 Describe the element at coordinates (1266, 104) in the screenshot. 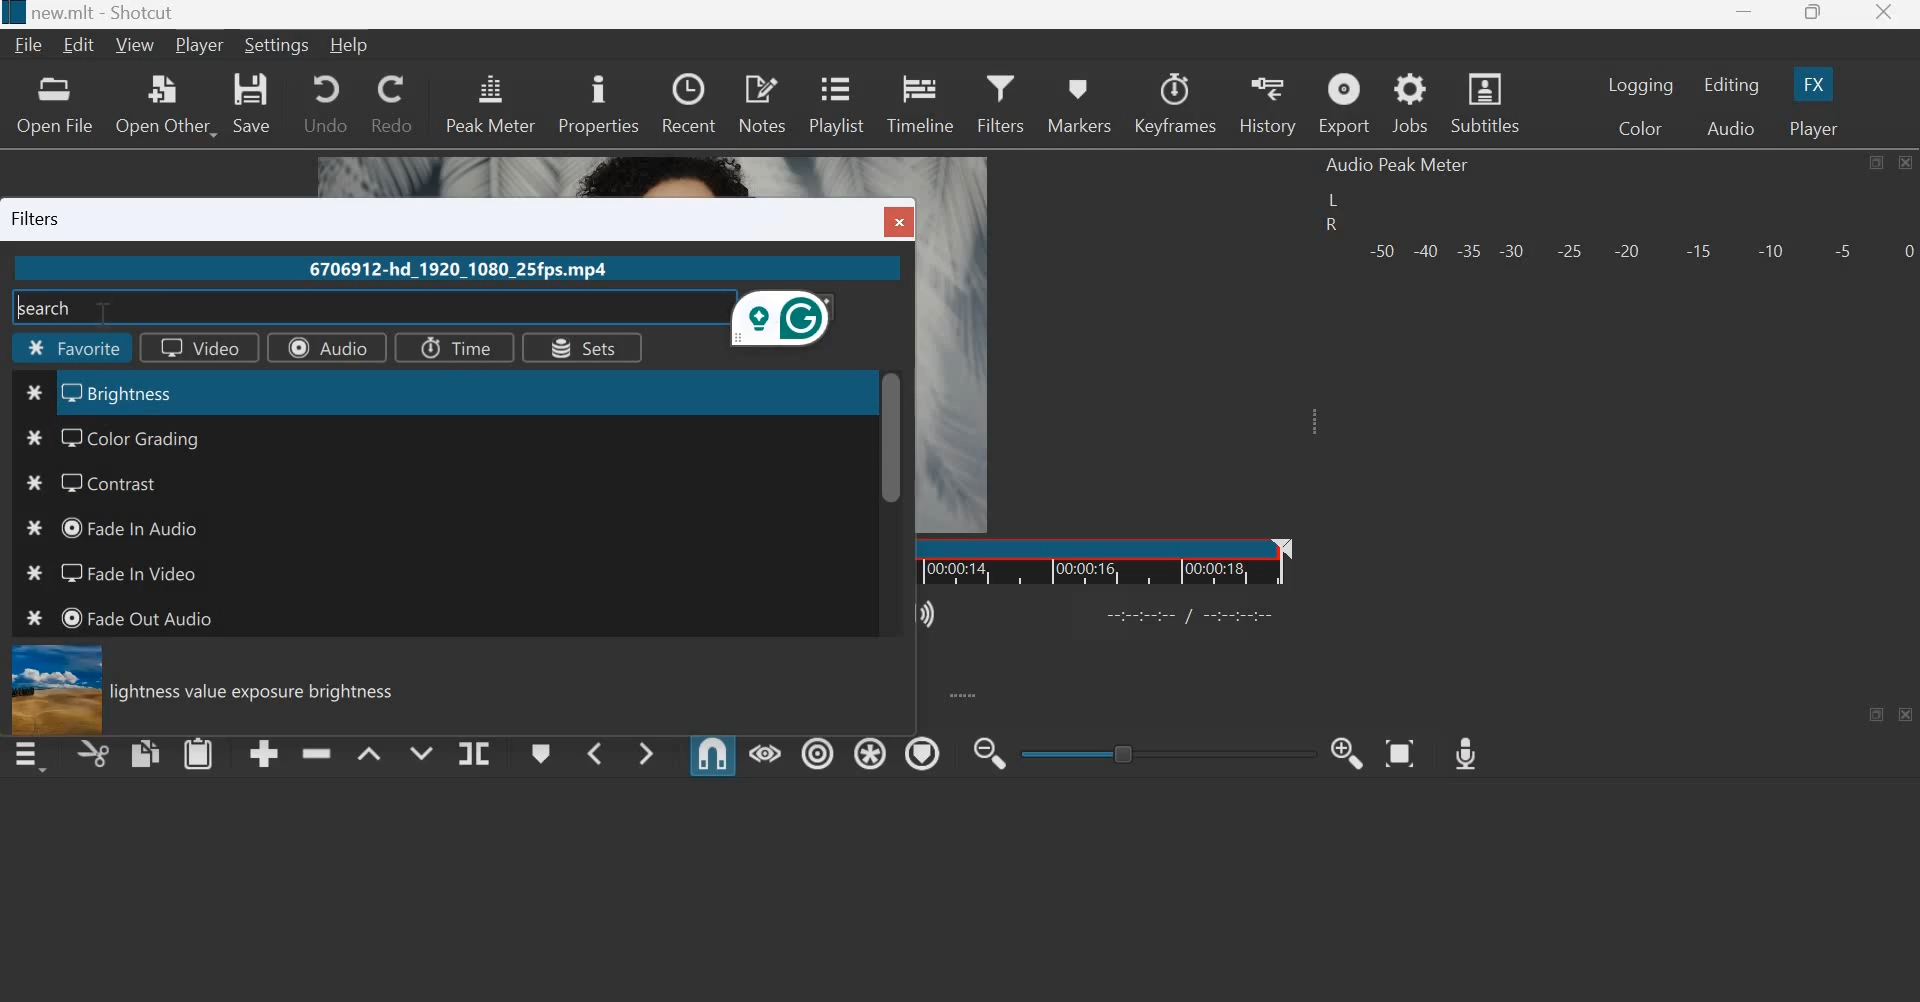

I see `history` at that location.